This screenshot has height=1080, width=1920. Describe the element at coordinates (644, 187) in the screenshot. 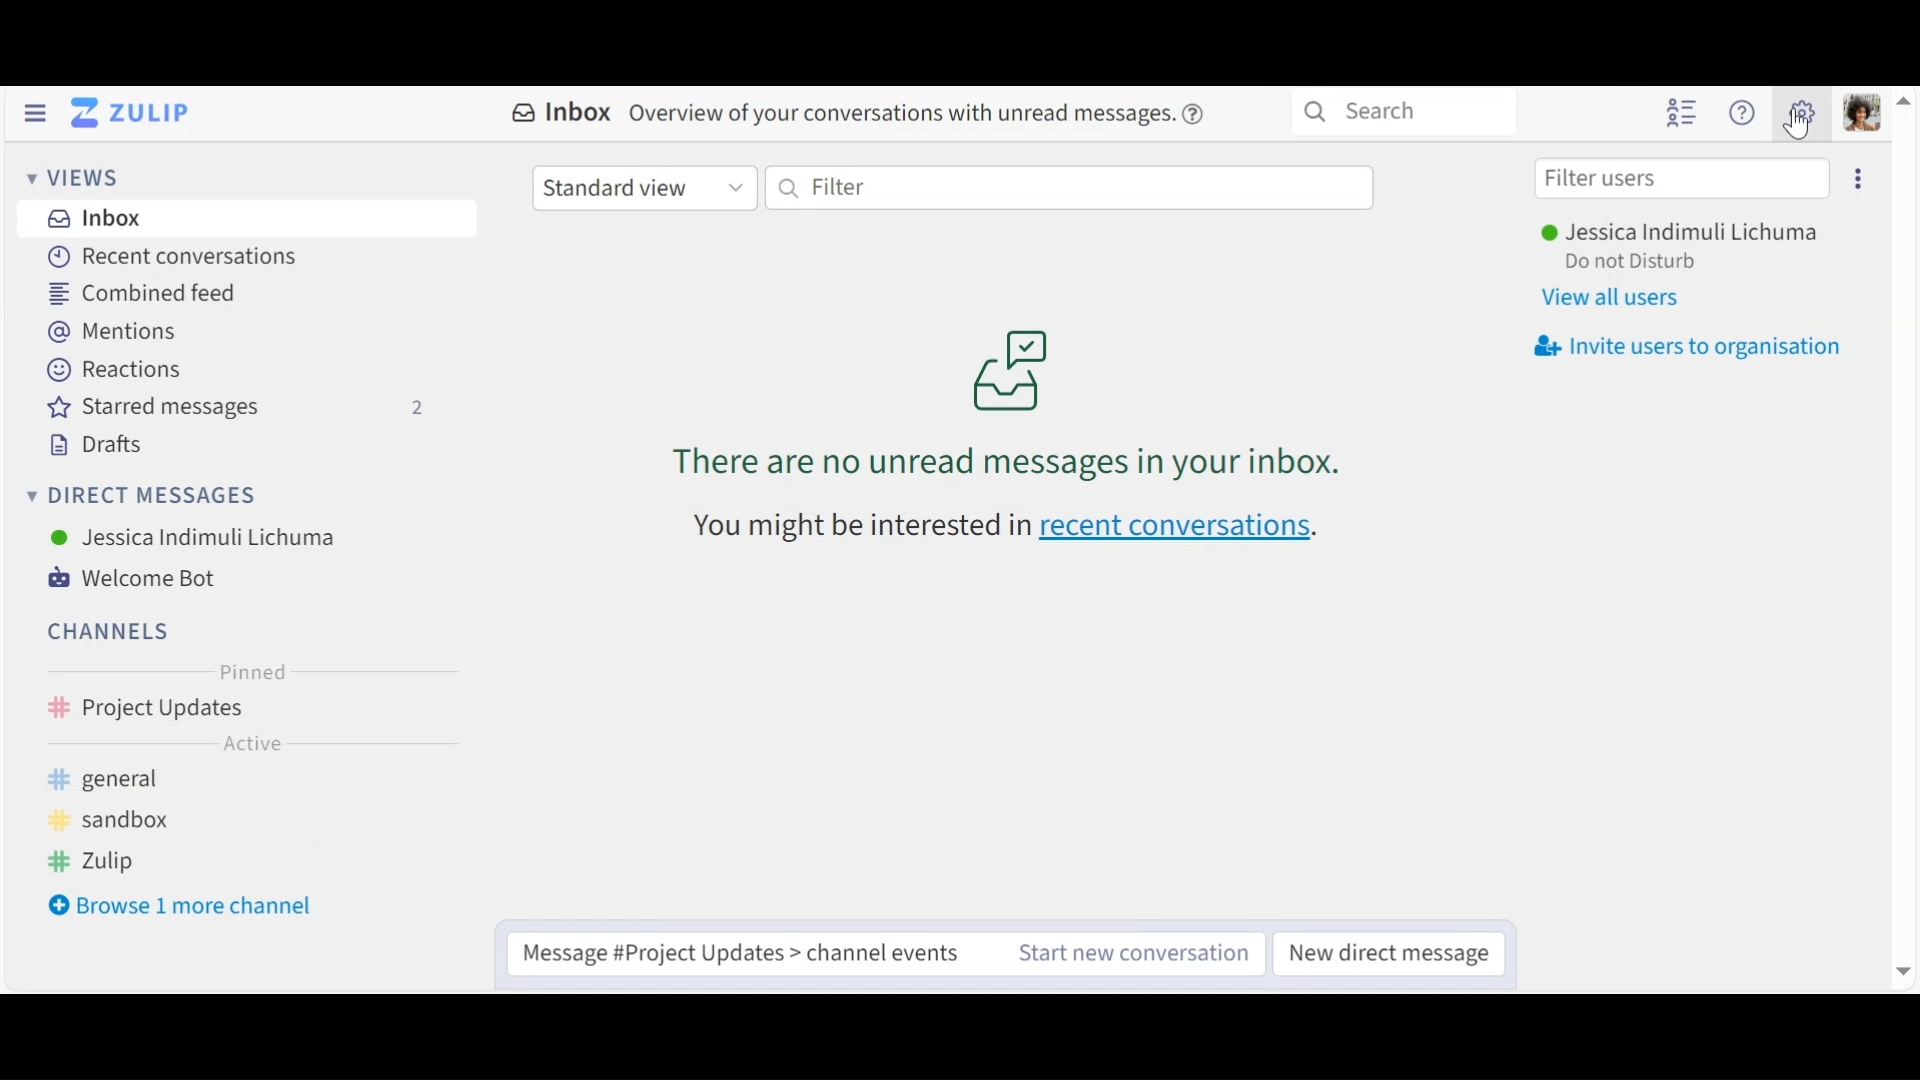

I see `Standard View` at that location.